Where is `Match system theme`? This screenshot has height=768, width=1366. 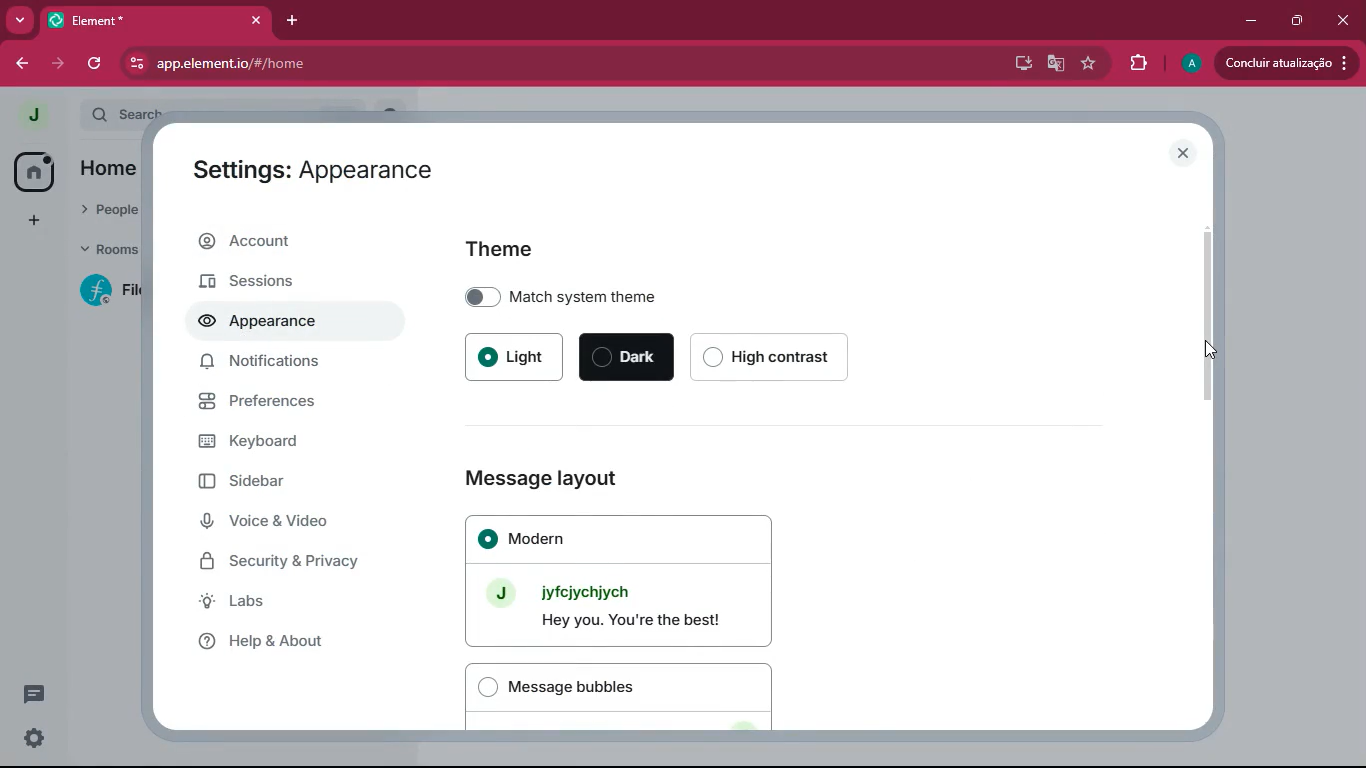
Match system theme is located at coordinates (564, 298).